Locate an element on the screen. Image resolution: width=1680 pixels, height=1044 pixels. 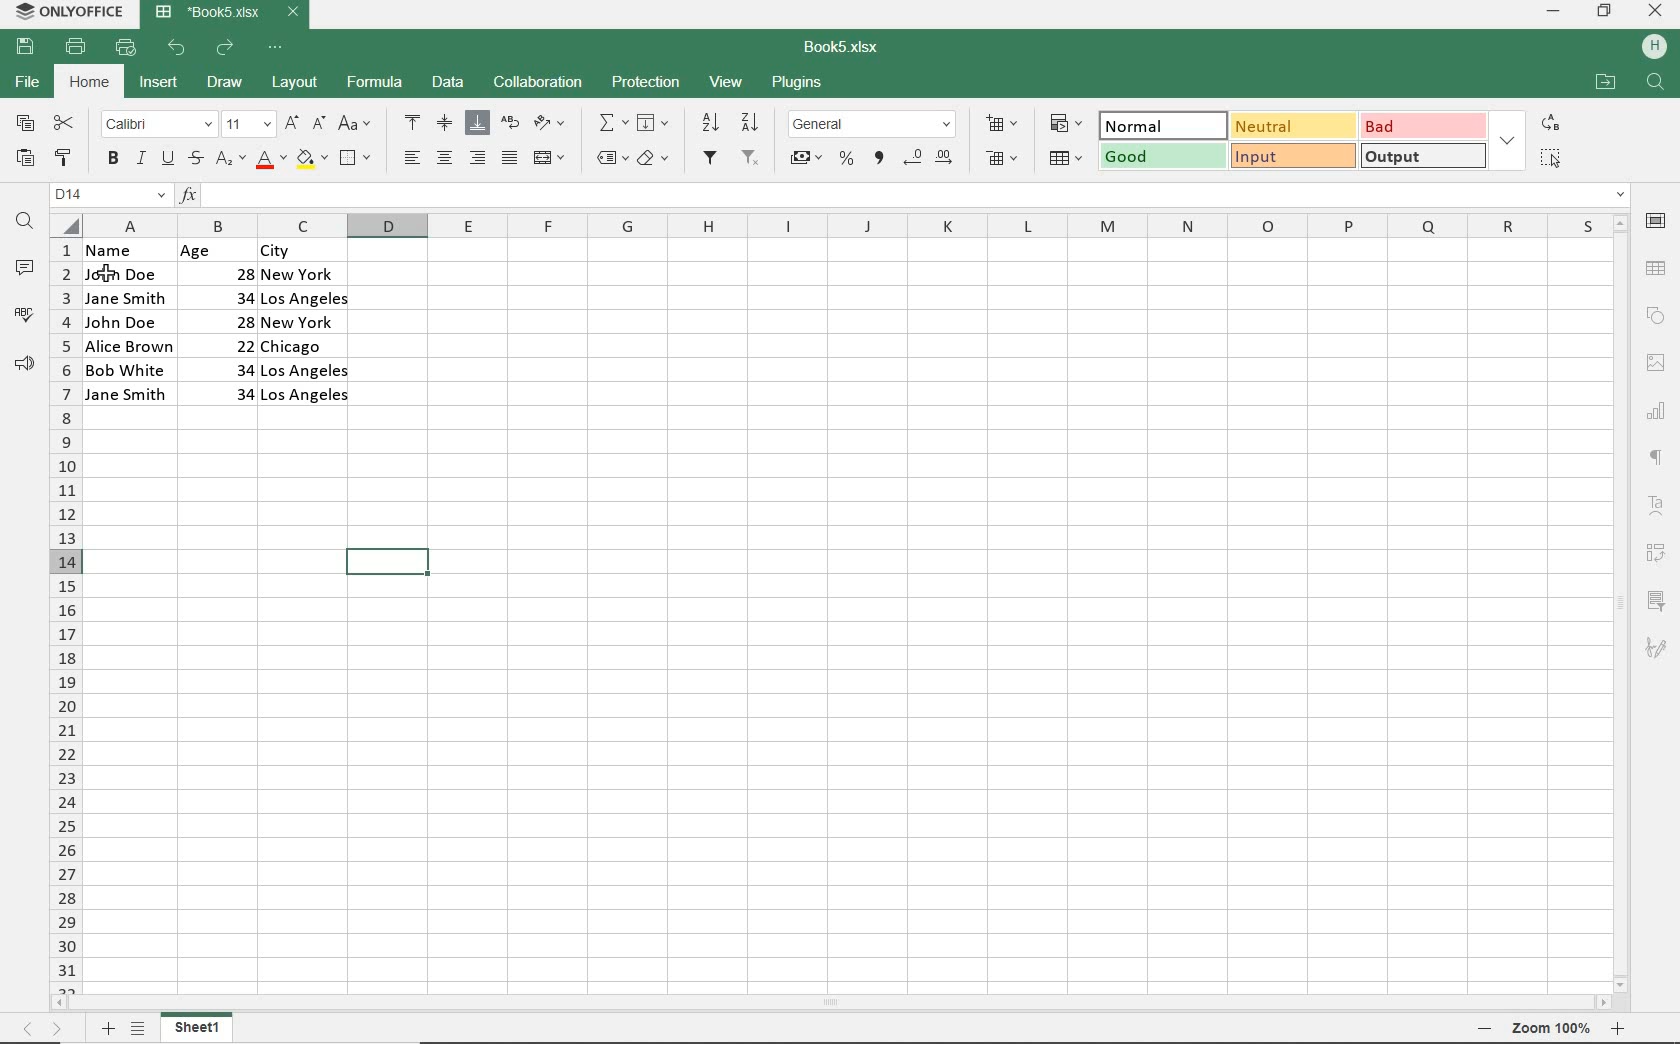
OPEN FILE LOCATION is located at coordinates (1605, 84).